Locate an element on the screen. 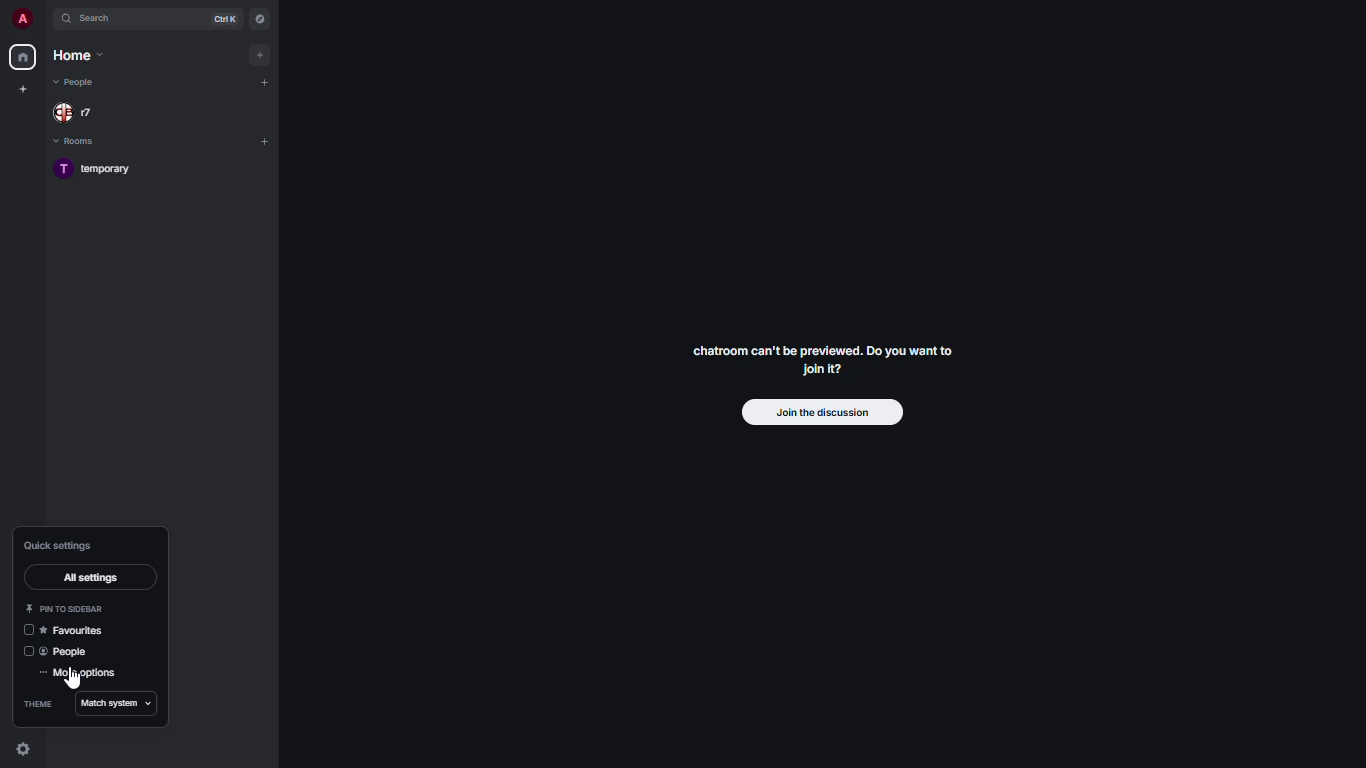  create new space is located at coordinates (23, 88).